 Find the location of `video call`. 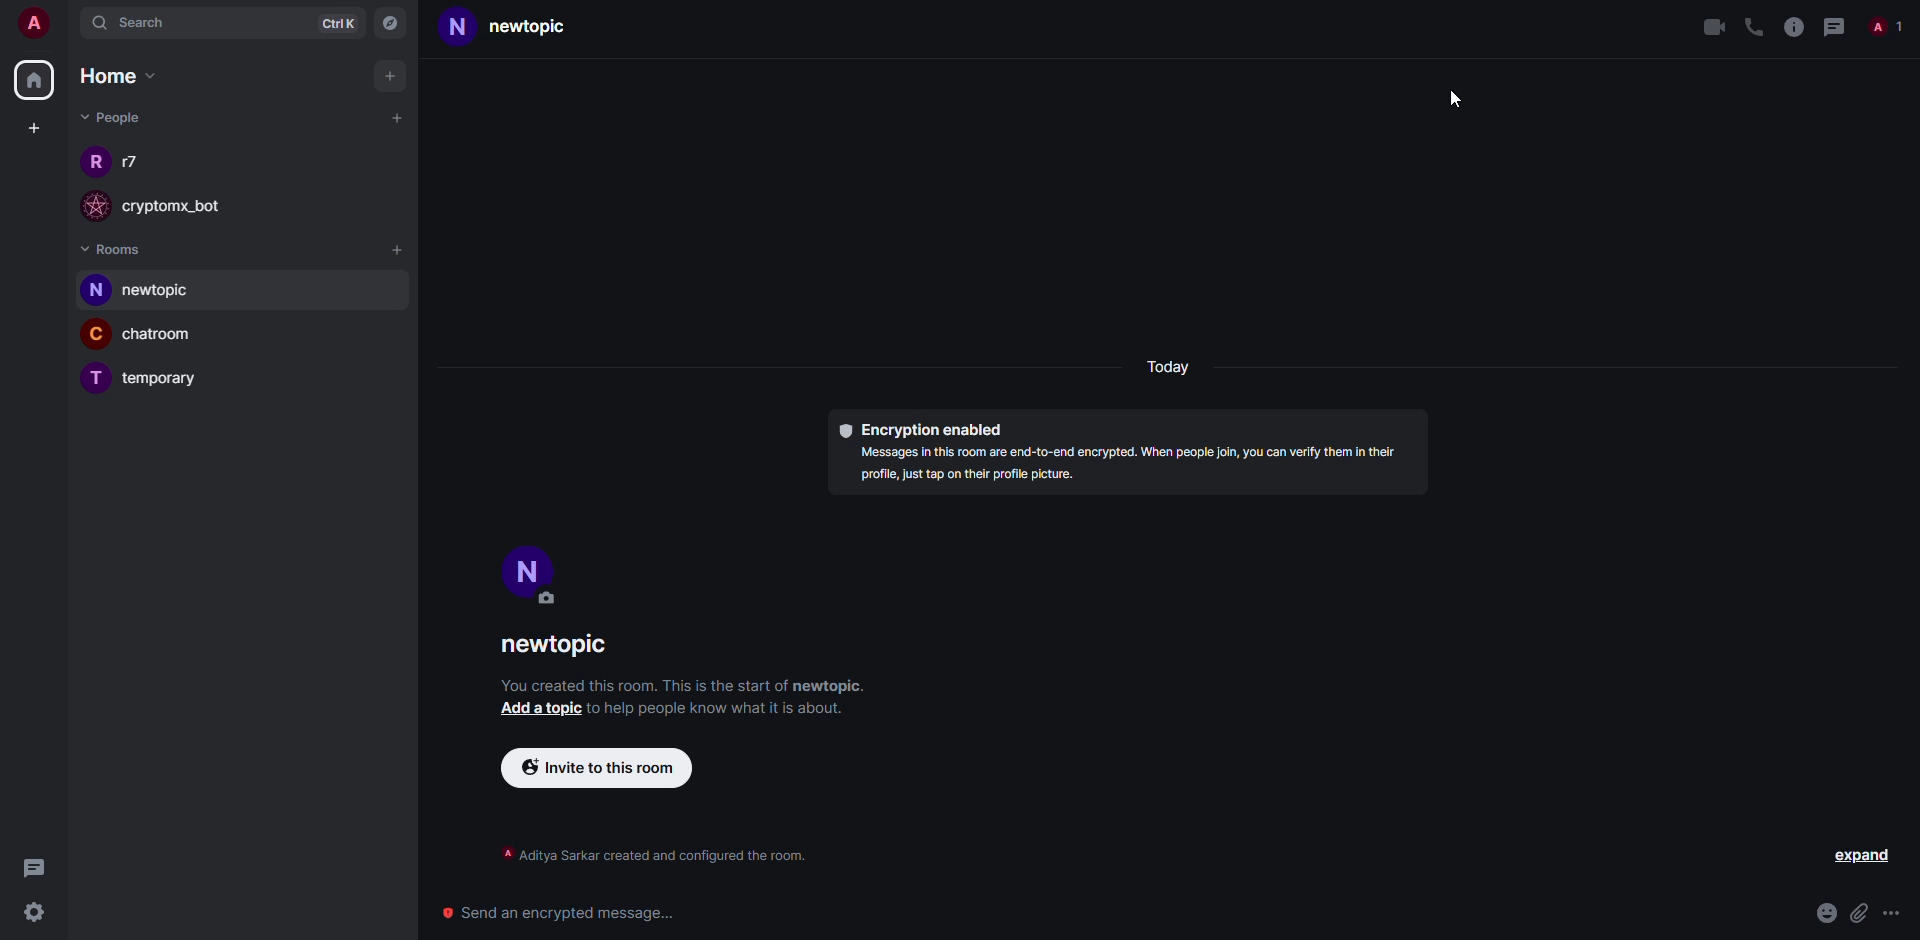

video call is located at coordinates (1712, 27).